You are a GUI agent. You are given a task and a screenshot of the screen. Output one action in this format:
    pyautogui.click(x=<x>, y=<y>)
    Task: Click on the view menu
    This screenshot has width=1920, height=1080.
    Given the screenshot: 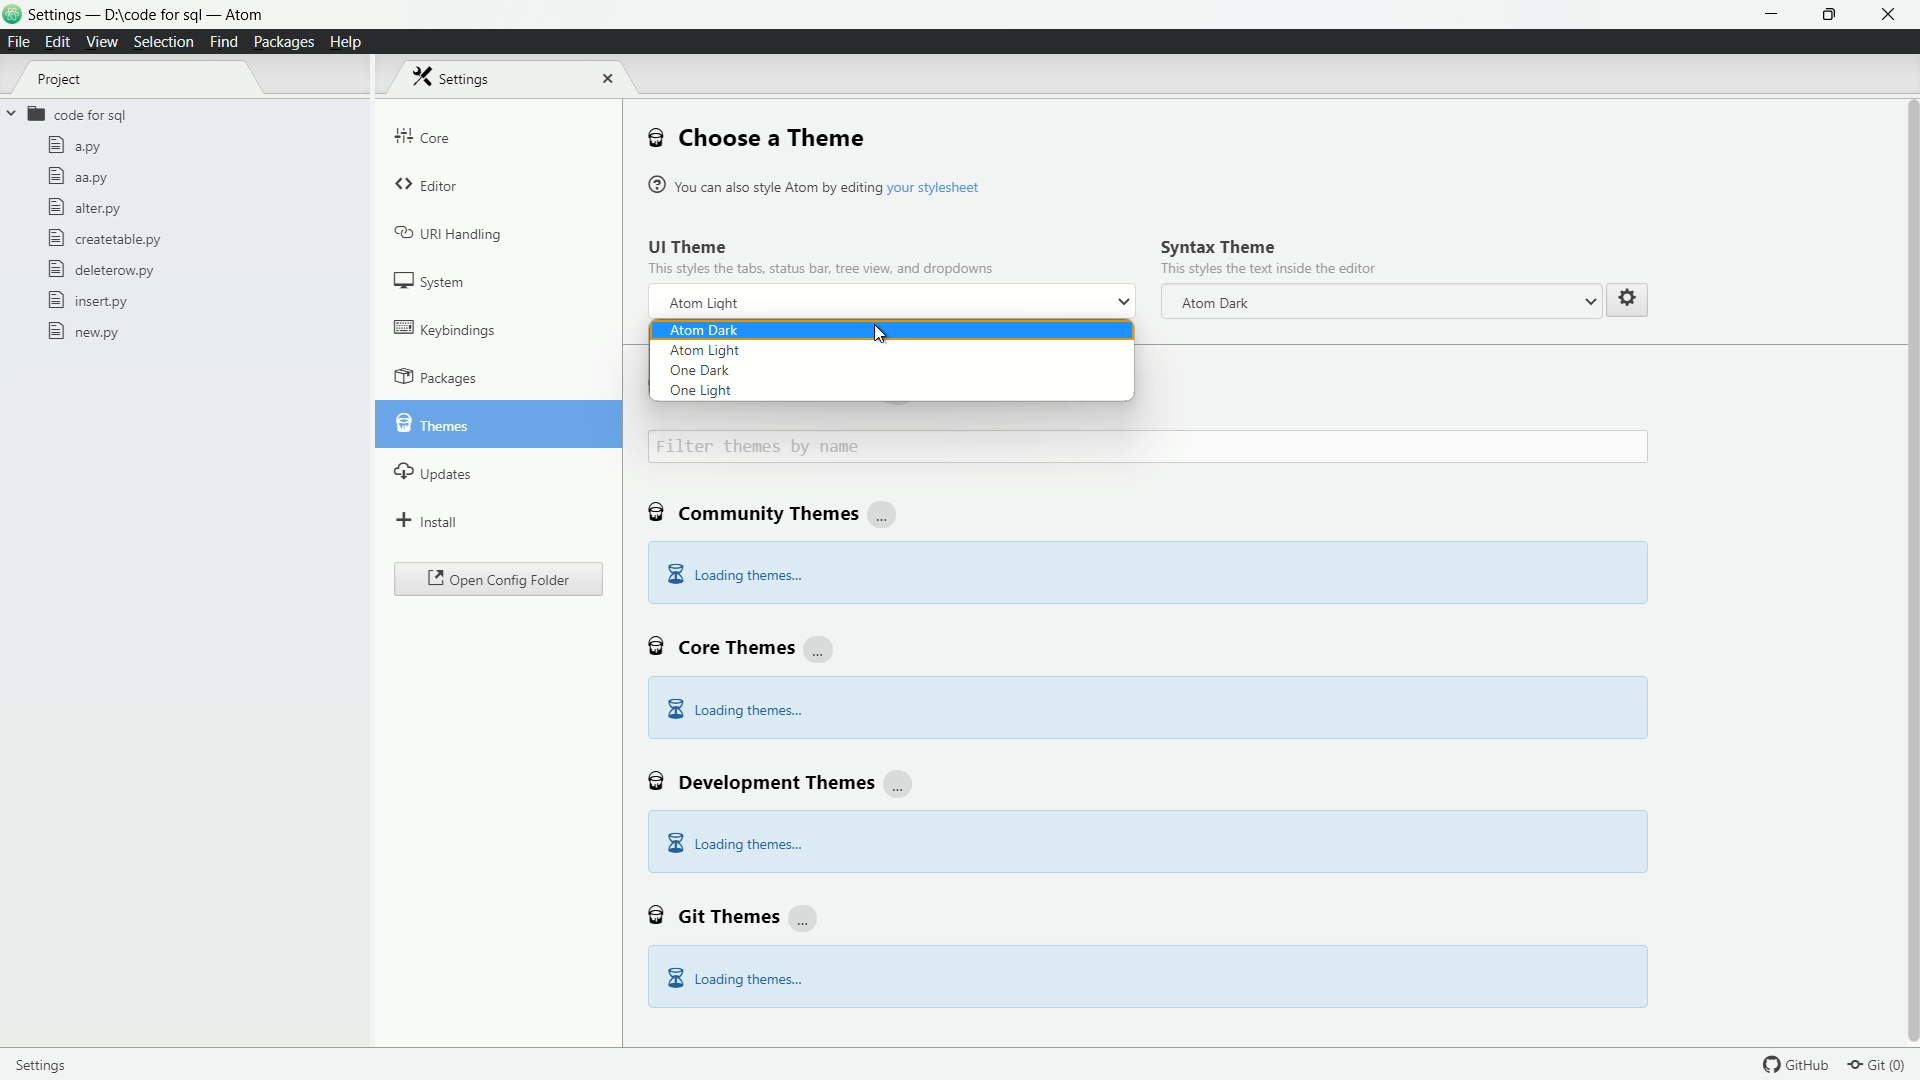 What is the action you would take?
    pyautogui.click(x=100, y=42)
    